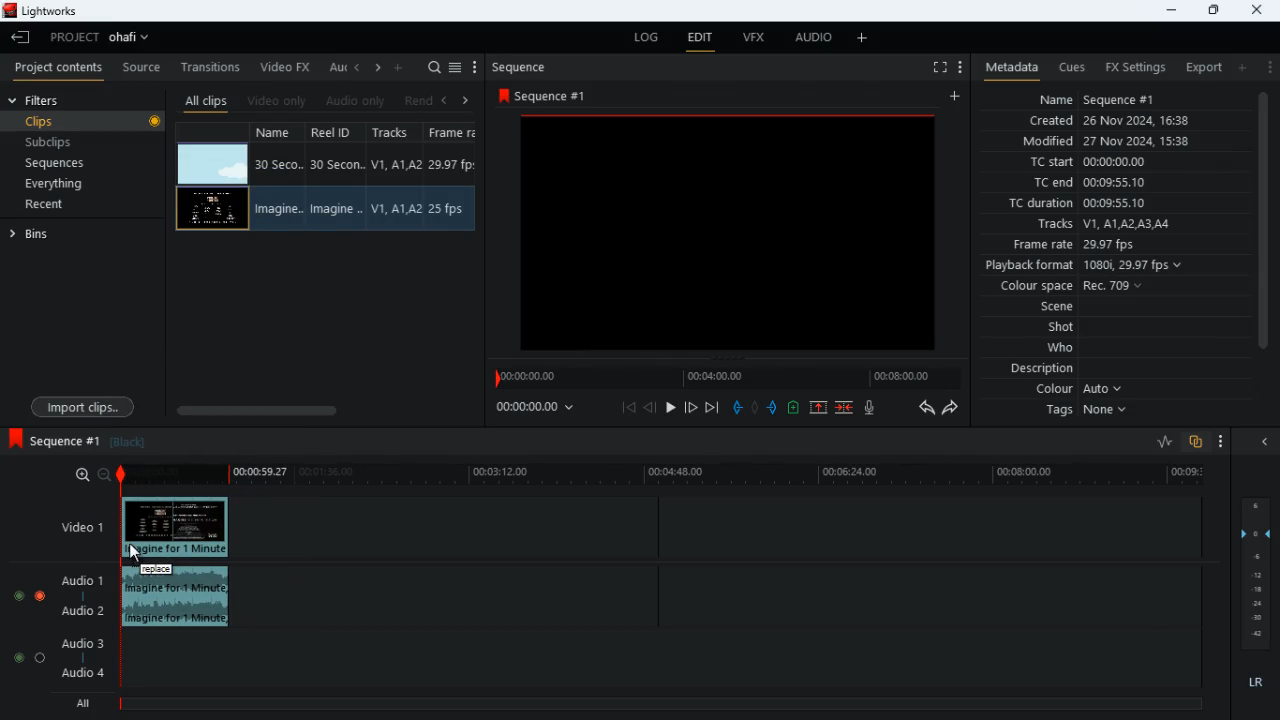  I want to click on right, so click(378, 68).